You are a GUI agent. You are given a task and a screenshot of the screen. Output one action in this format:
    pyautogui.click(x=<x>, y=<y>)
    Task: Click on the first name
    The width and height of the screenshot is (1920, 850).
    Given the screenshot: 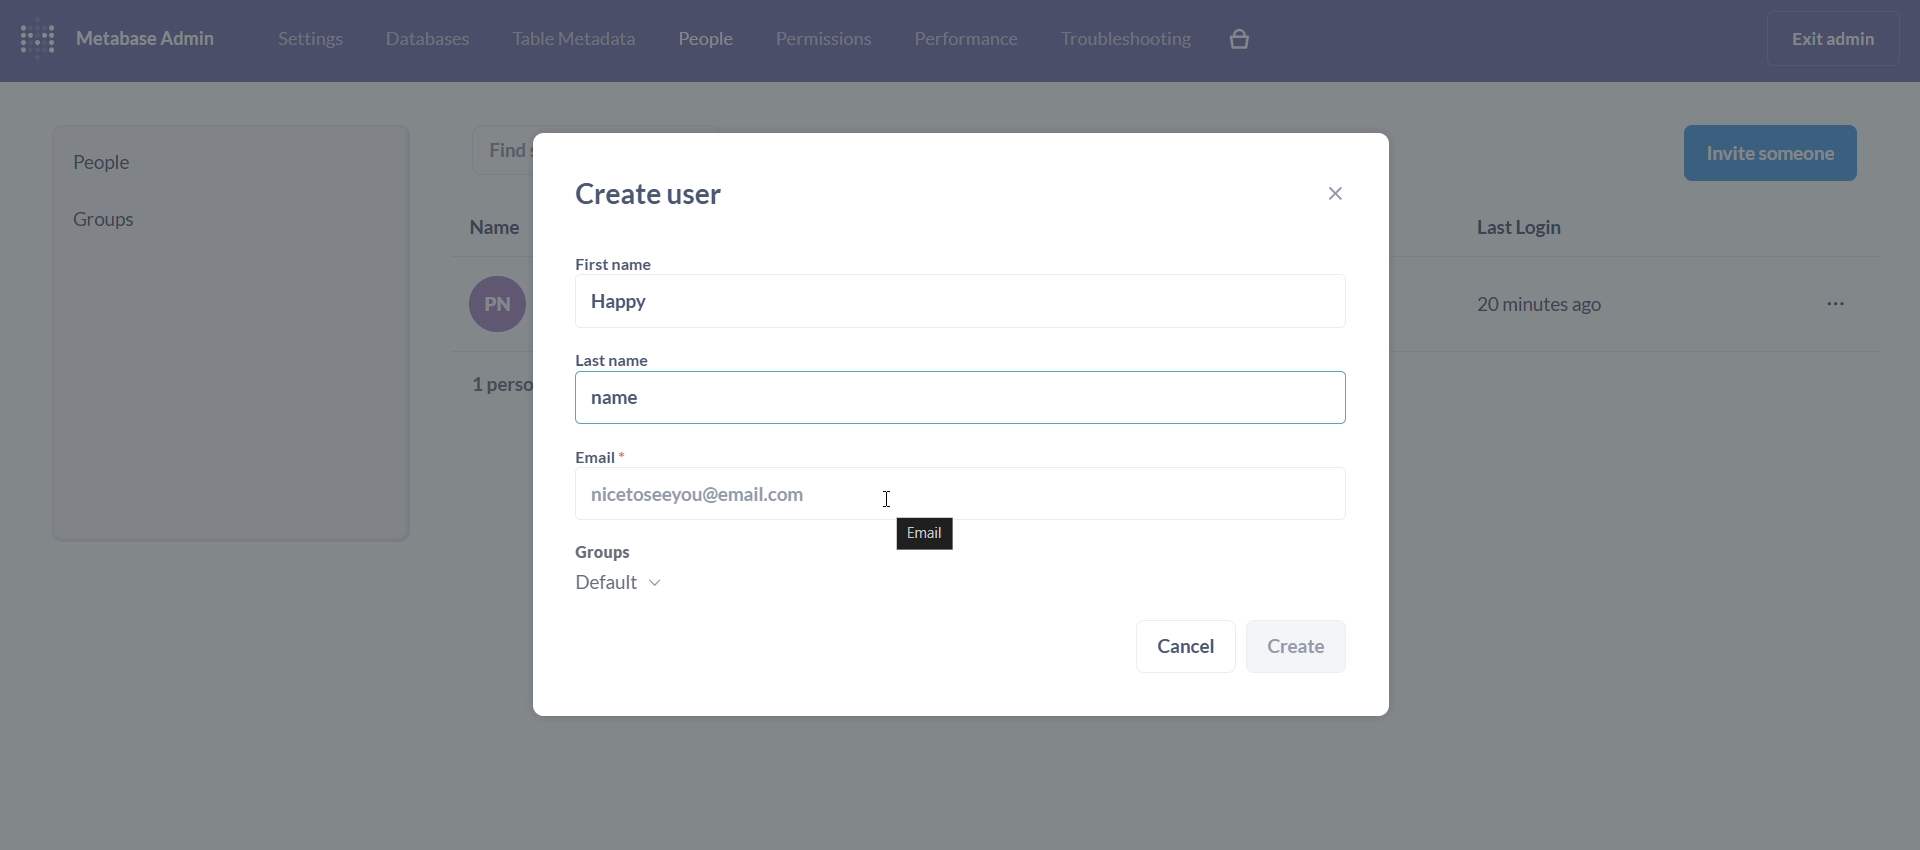 What is the action you would take?
    pyautogui.click(x=618, y=265)
    